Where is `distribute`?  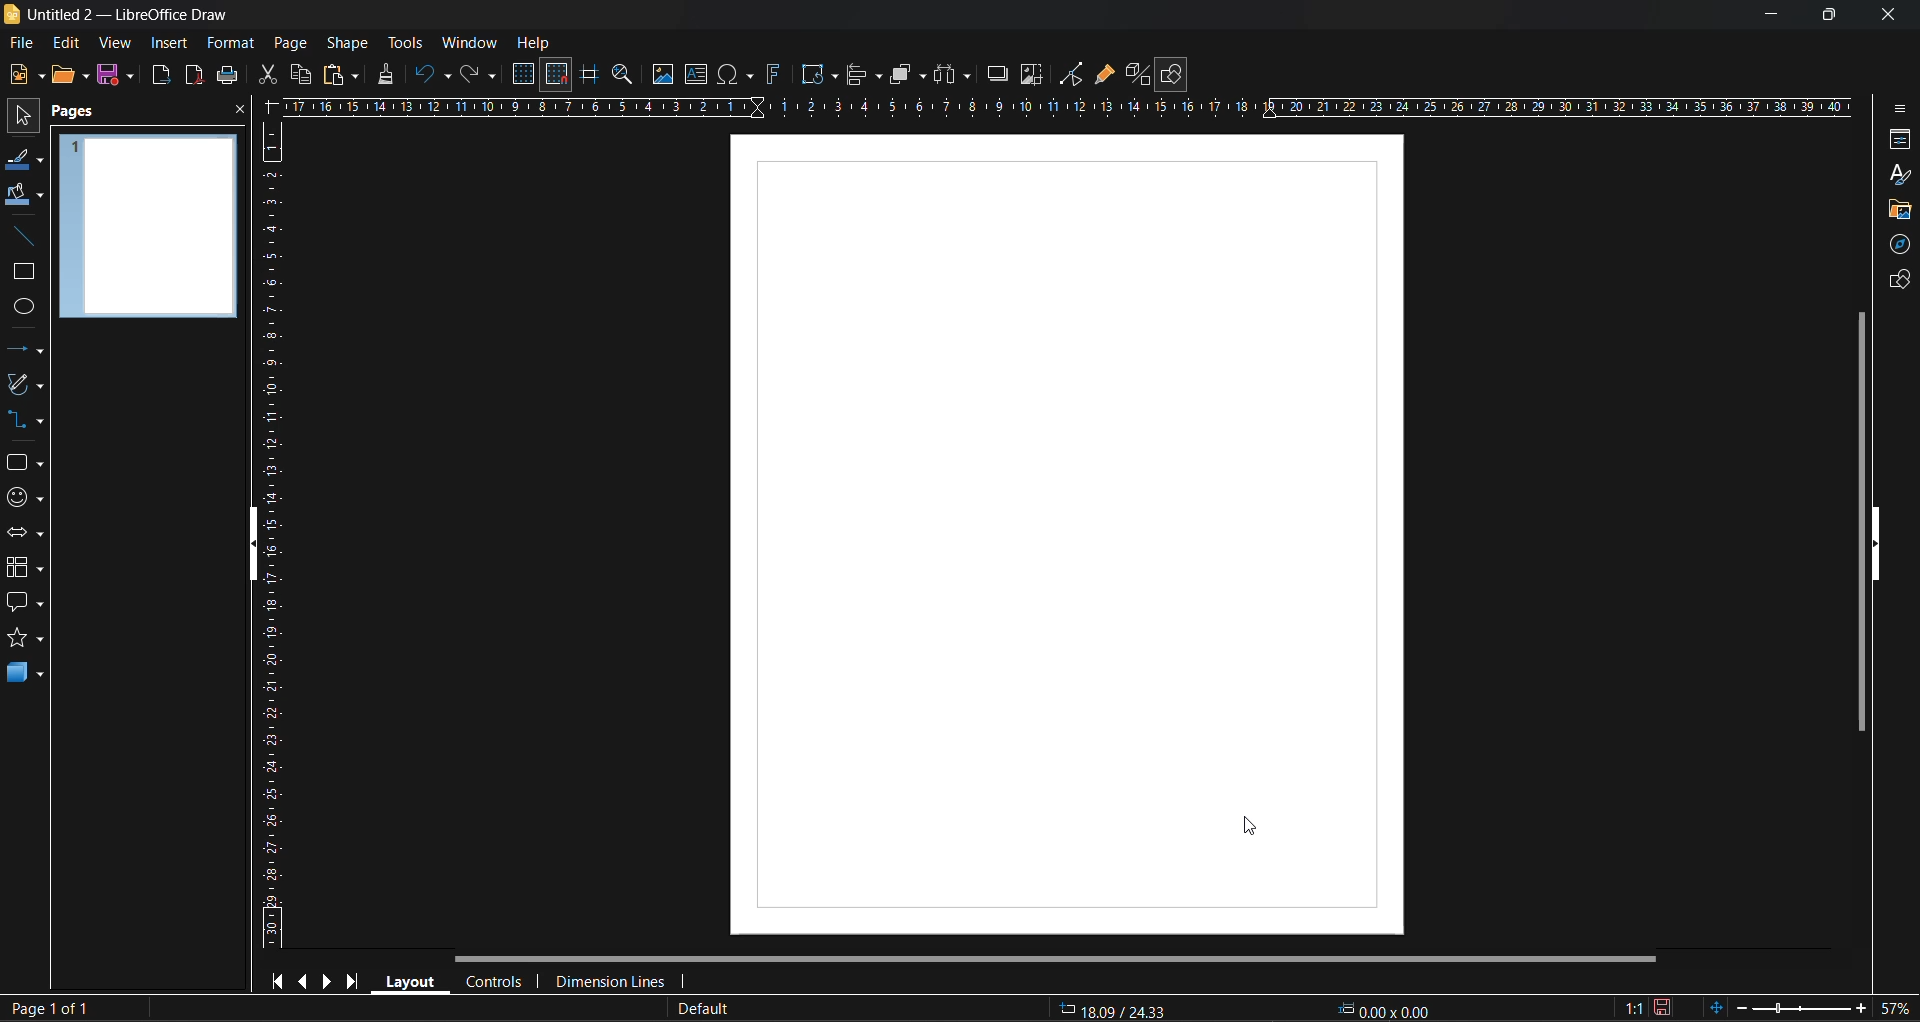 distribute is located at coordinates (957, 74).